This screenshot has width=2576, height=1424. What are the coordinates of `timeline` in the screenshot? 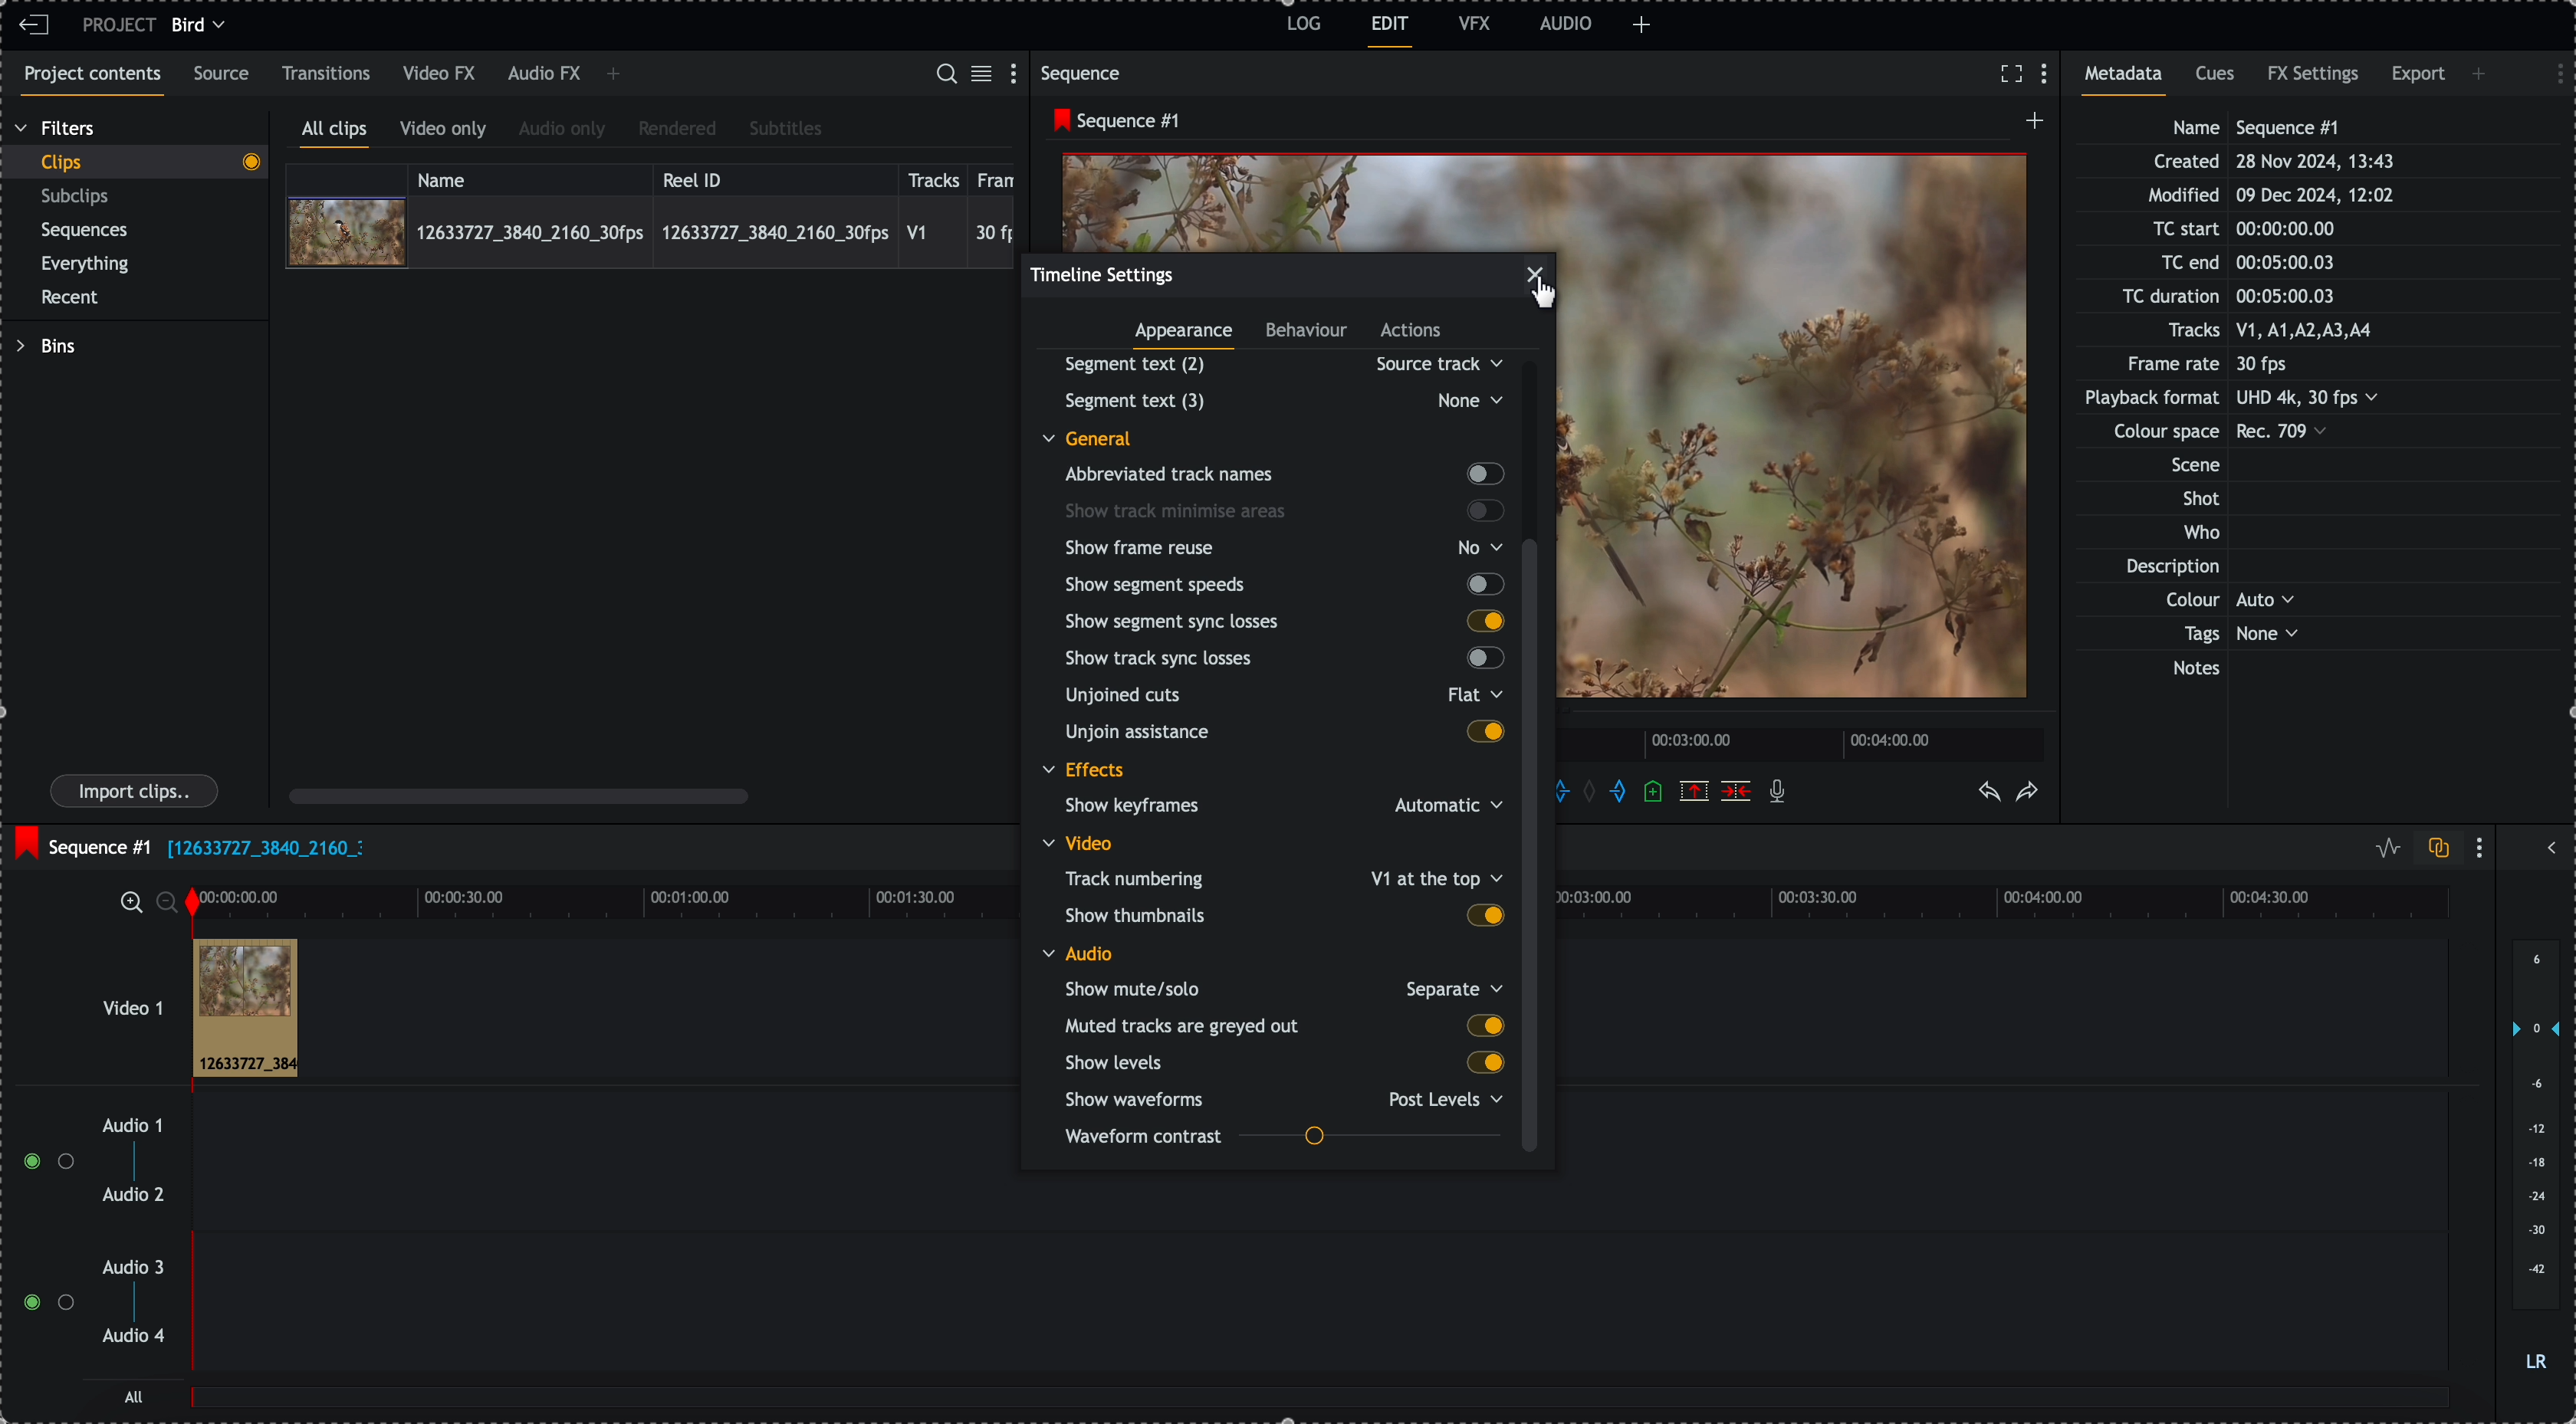 It's located at (1805, 742).